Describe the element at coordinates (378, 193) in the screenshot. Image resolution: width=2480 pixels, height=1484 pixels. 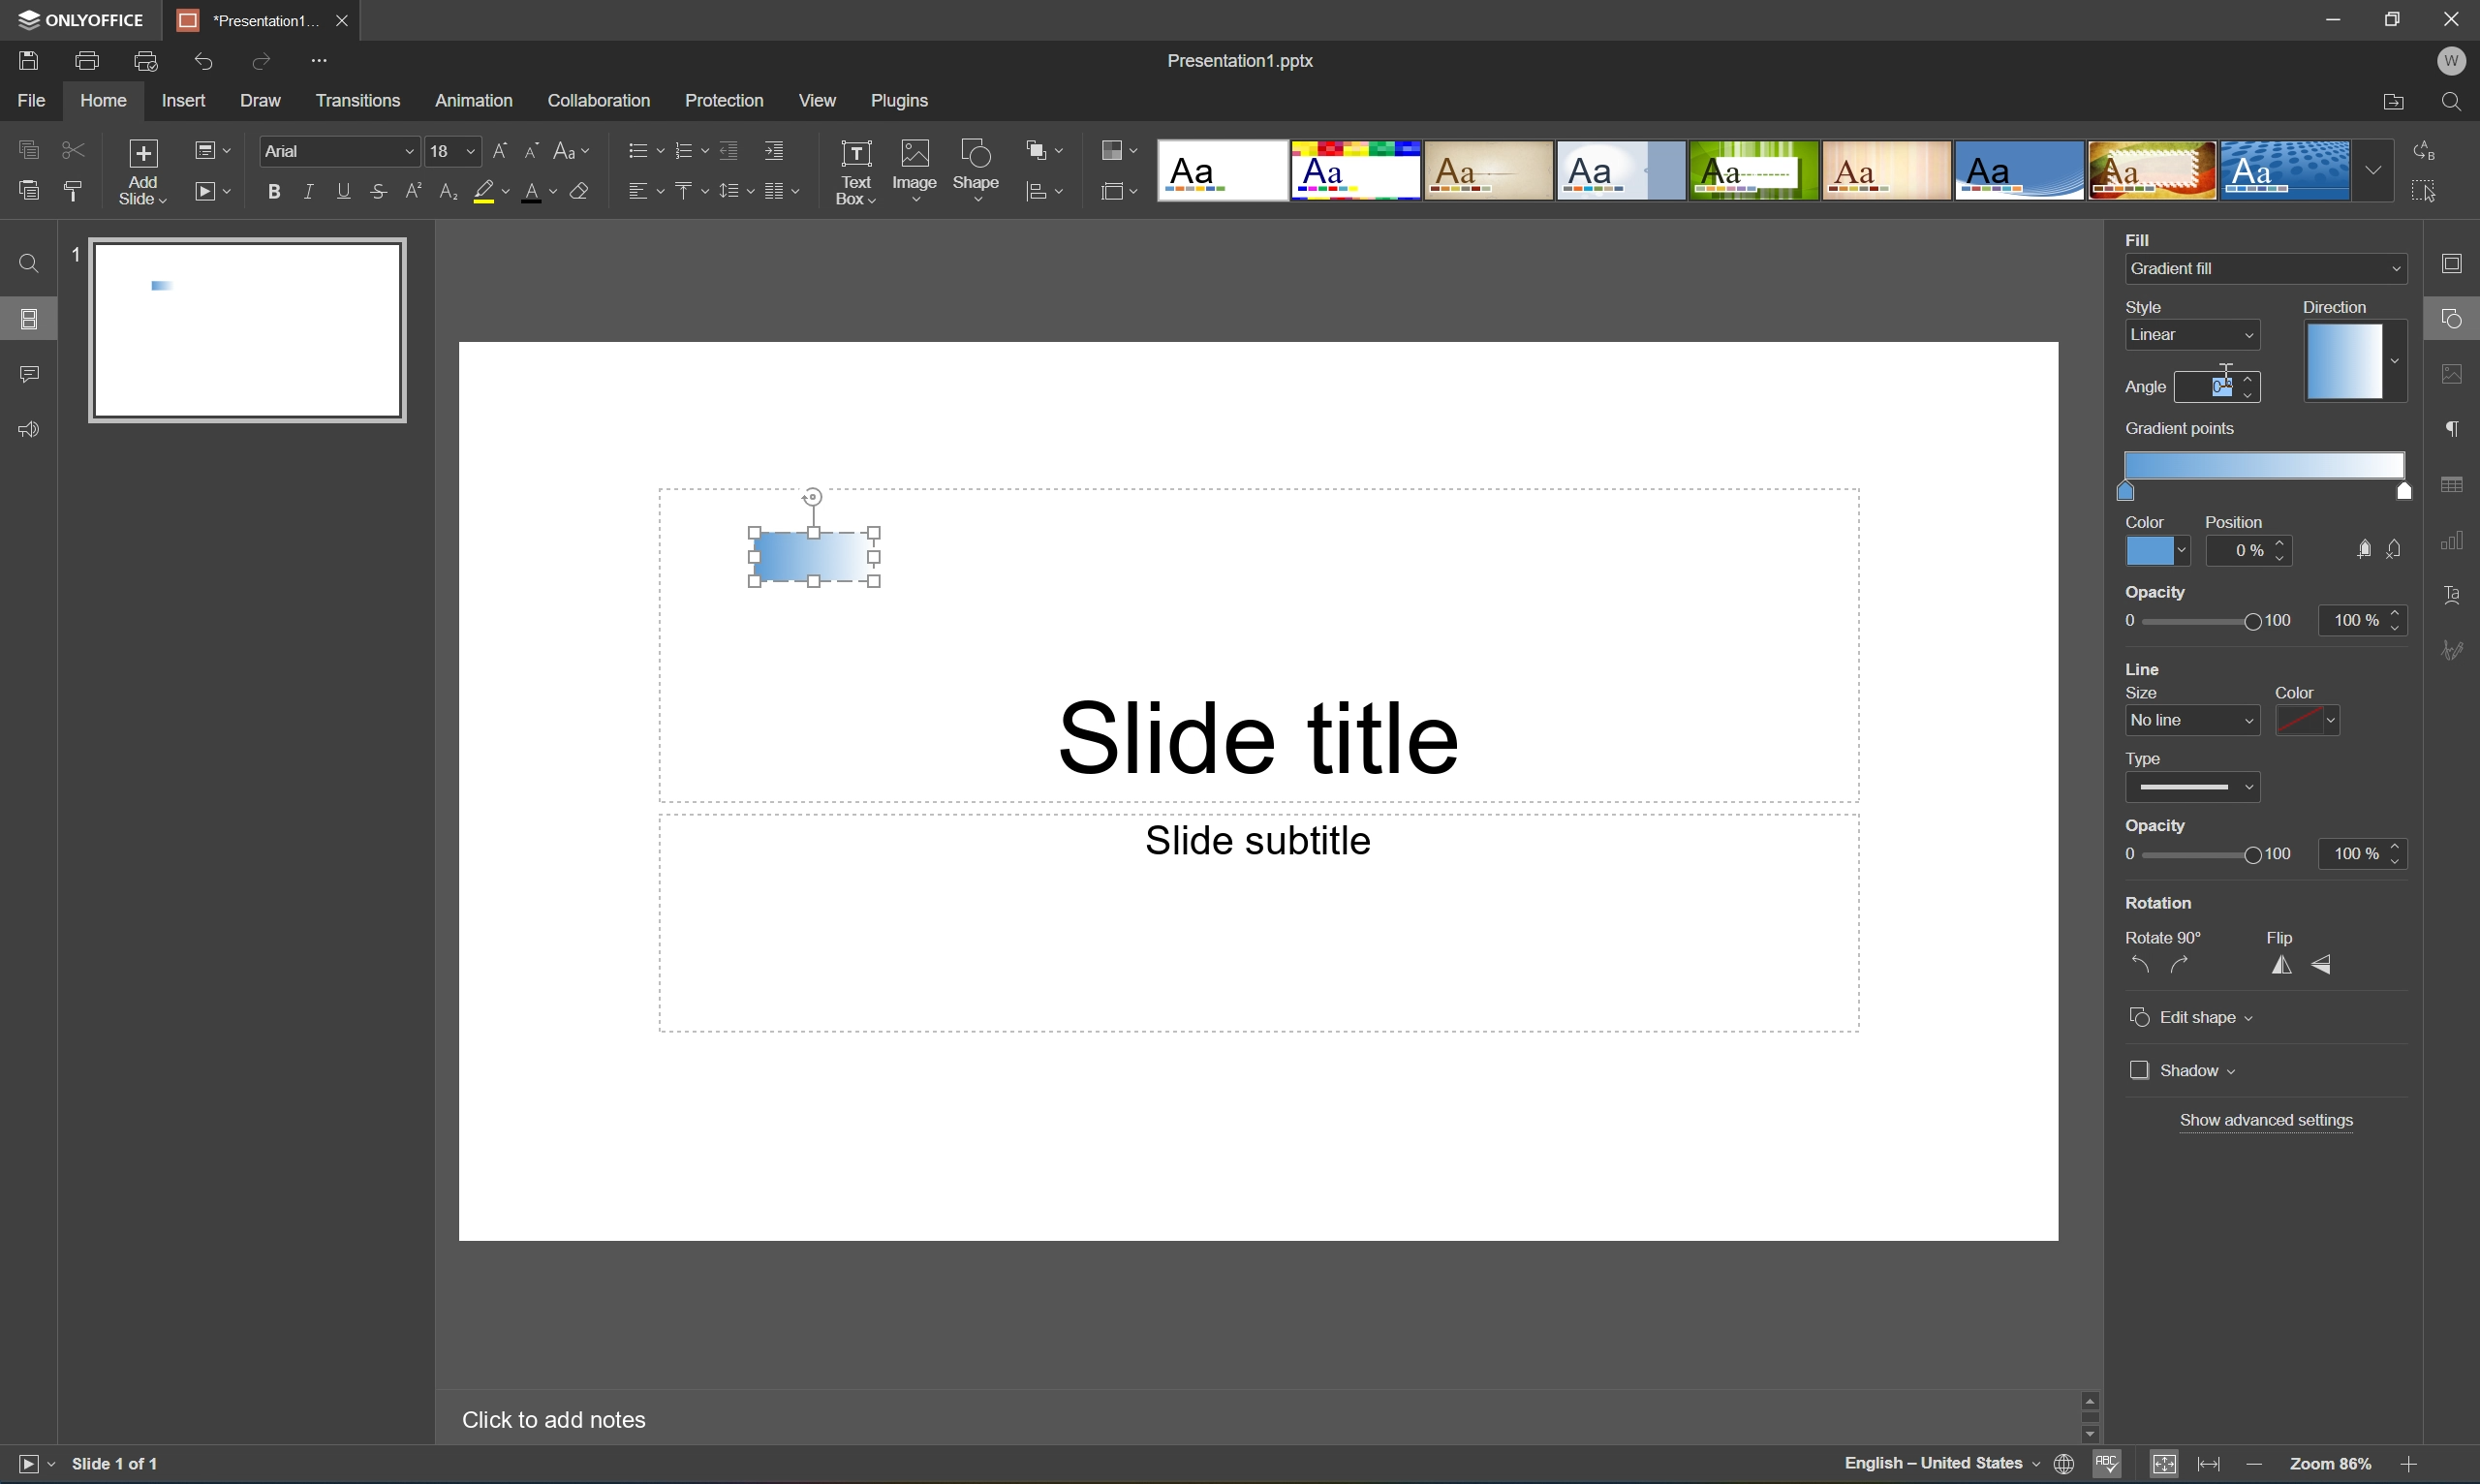
I see `Strikethrough` at that location.